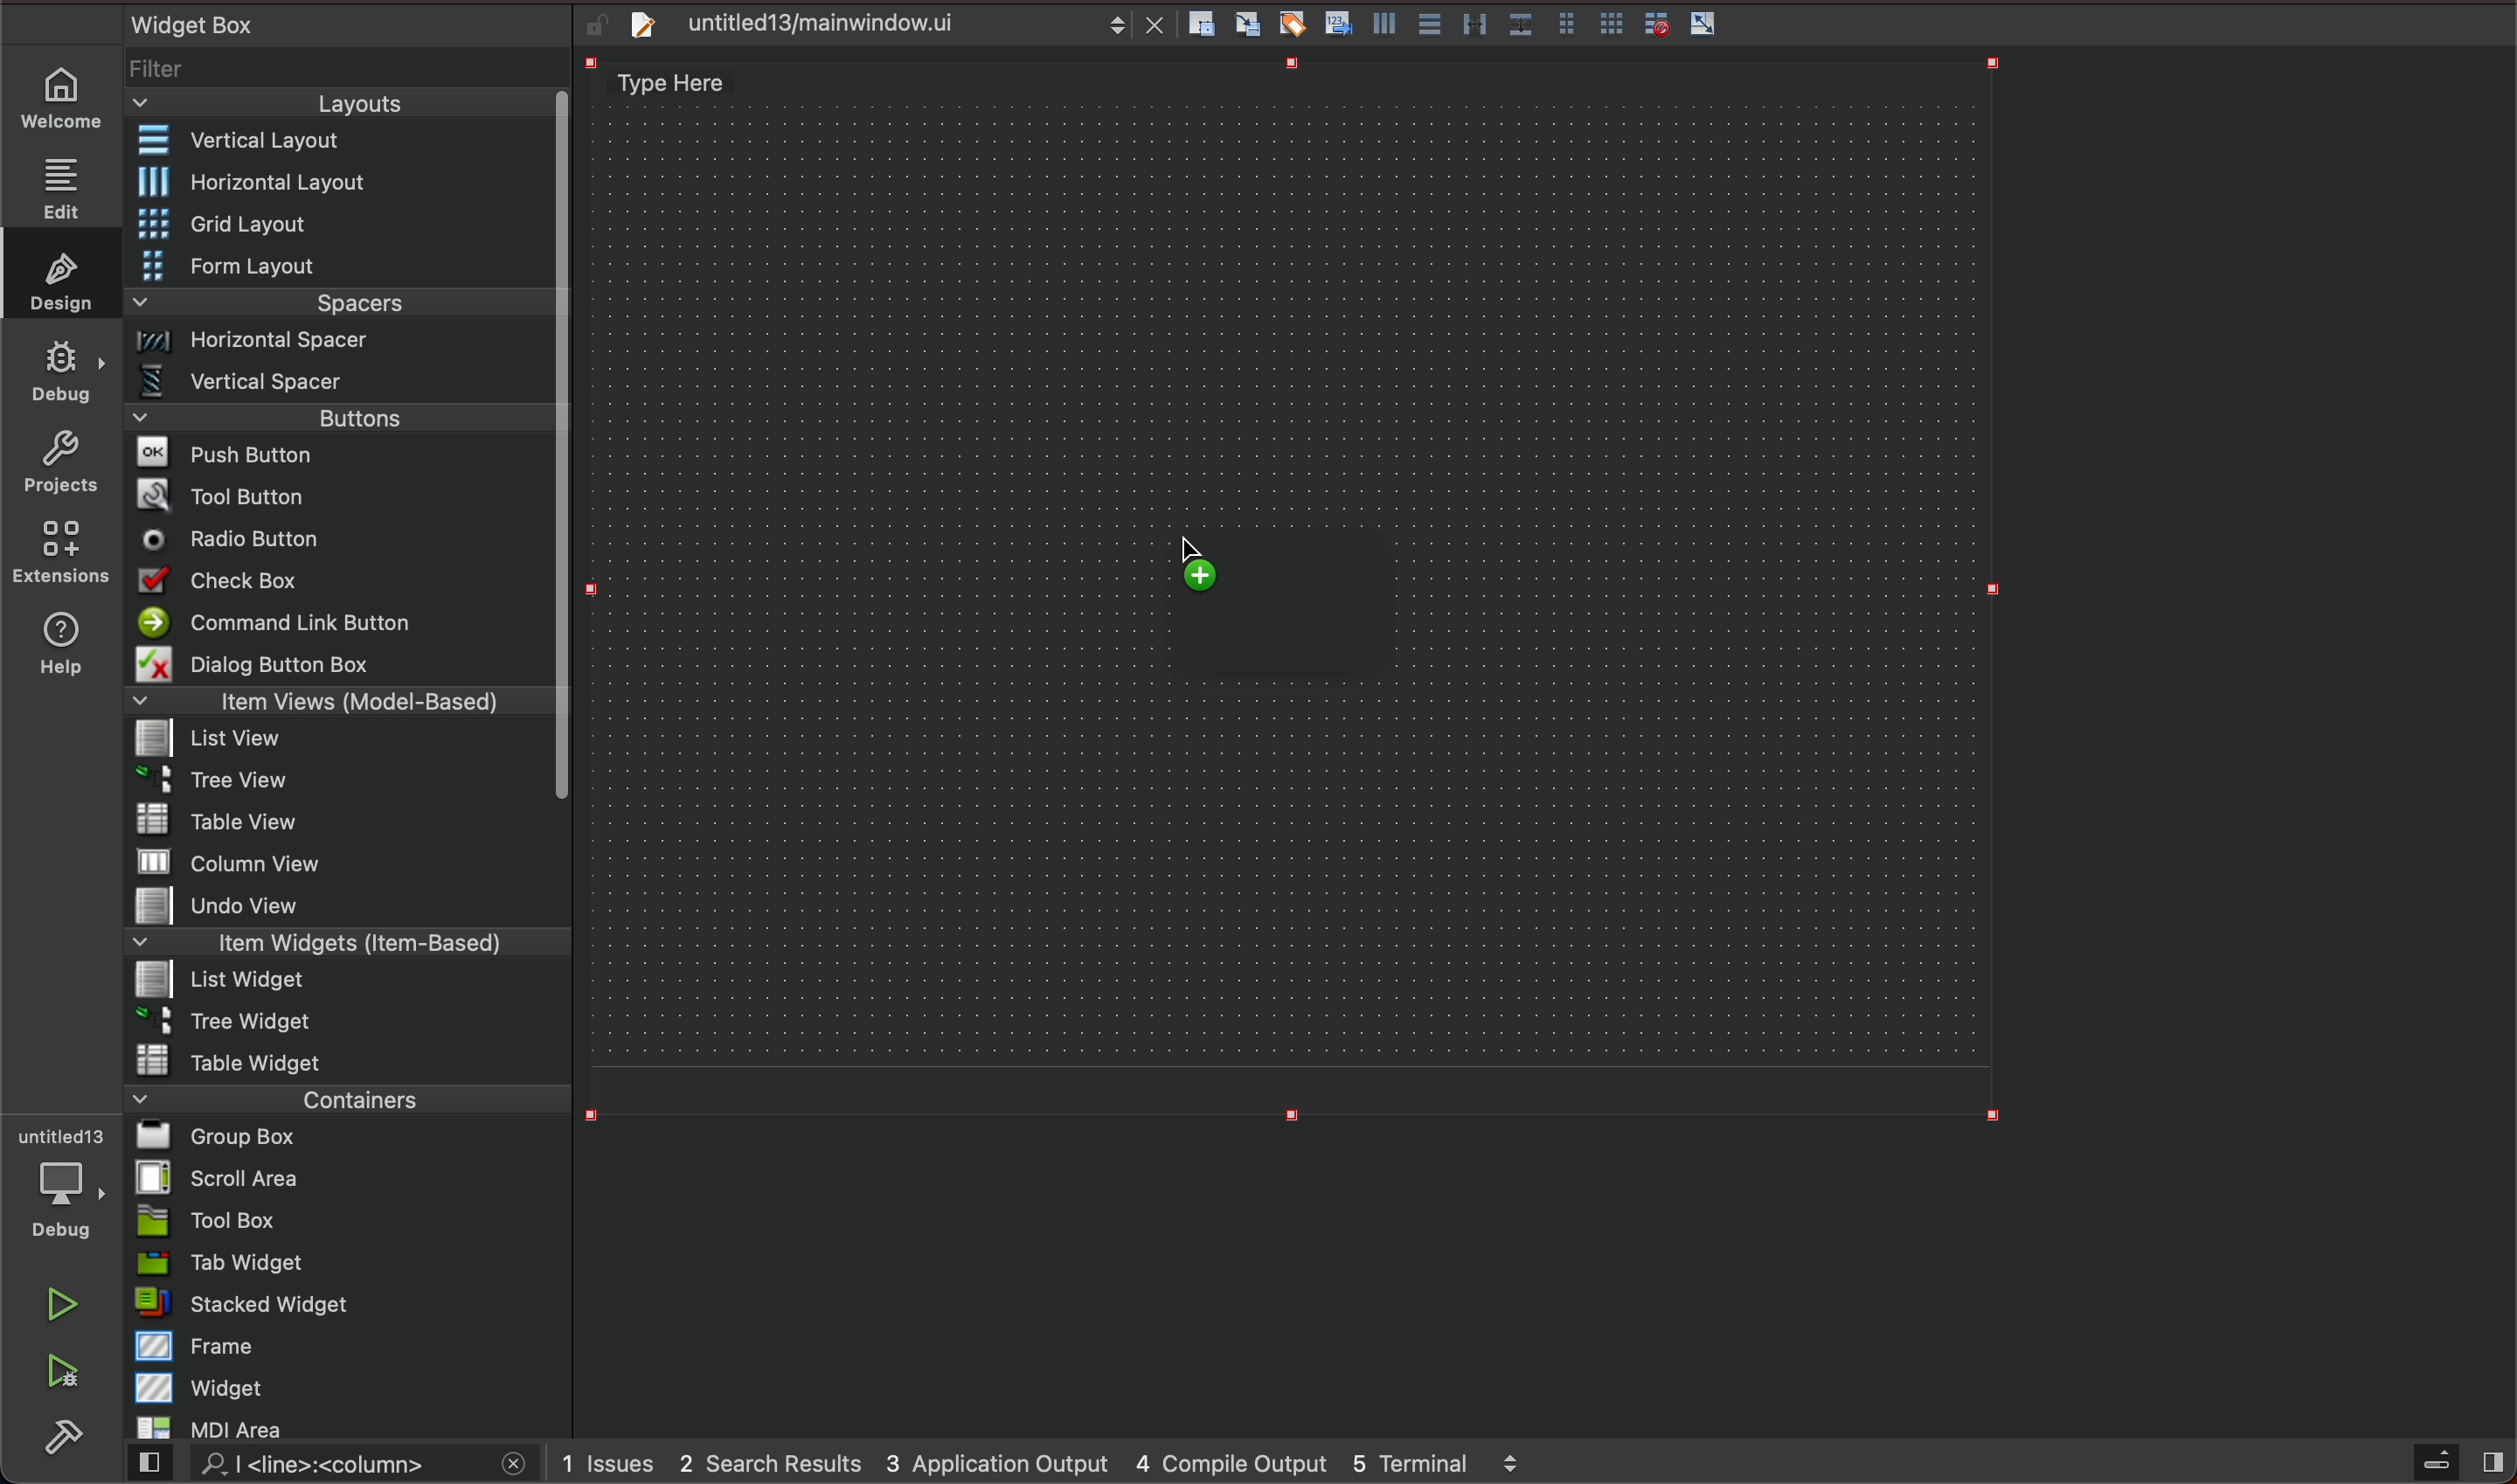  What do you see at coordinates (341, 453) in the screenshot?
I see `push buttons` at bounding box center [341, 453].